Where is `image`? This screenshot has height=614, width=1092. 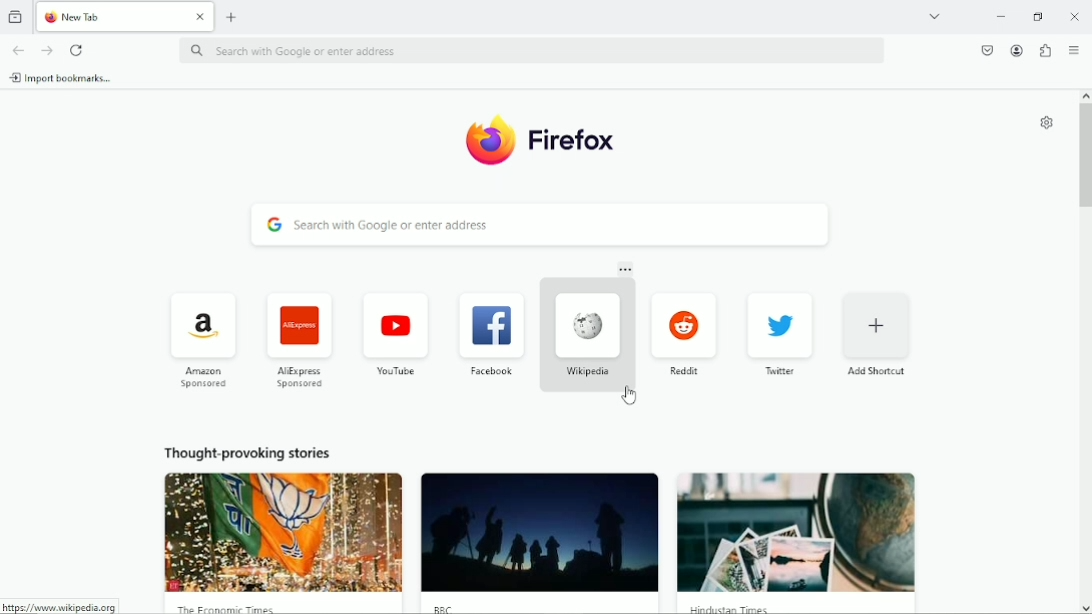 image is located at coordinates (539, 533).